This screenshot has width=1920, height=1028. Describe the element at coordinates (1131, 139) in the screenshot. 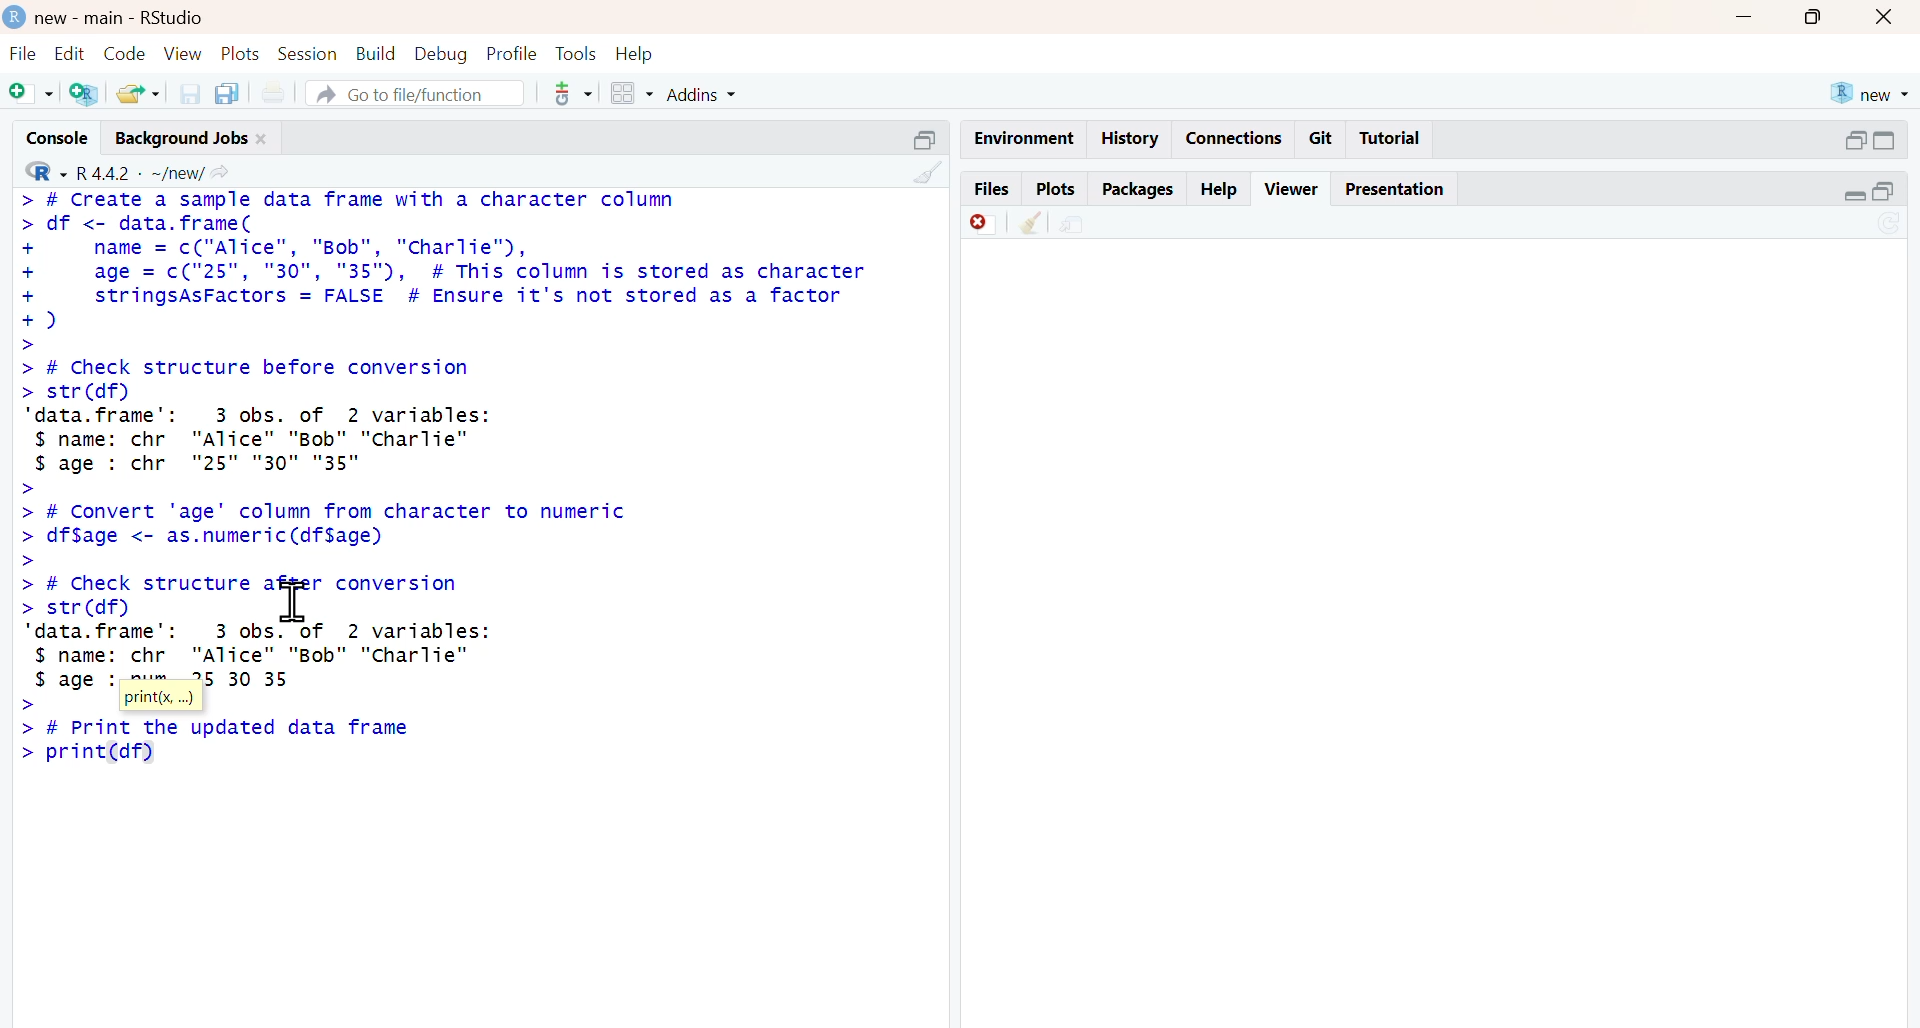

I see `history` at that location.